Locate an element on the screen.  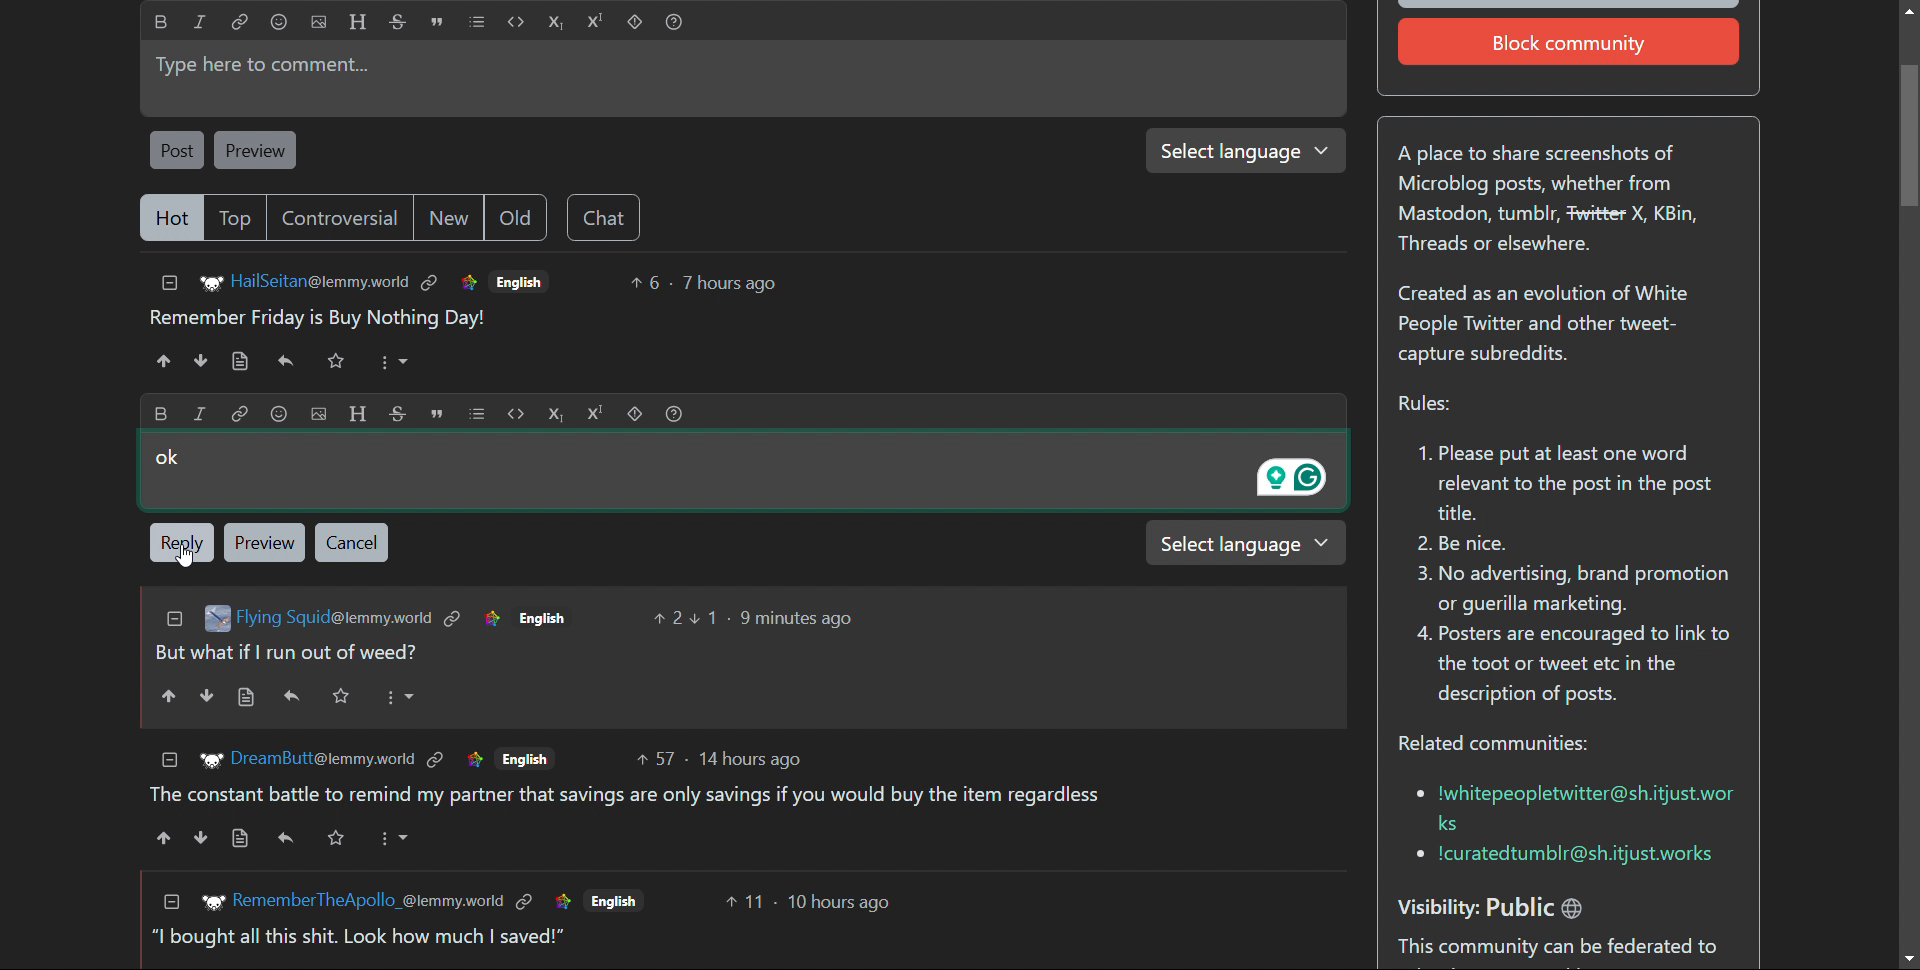
Favorite is located at coordinates (338, 360).